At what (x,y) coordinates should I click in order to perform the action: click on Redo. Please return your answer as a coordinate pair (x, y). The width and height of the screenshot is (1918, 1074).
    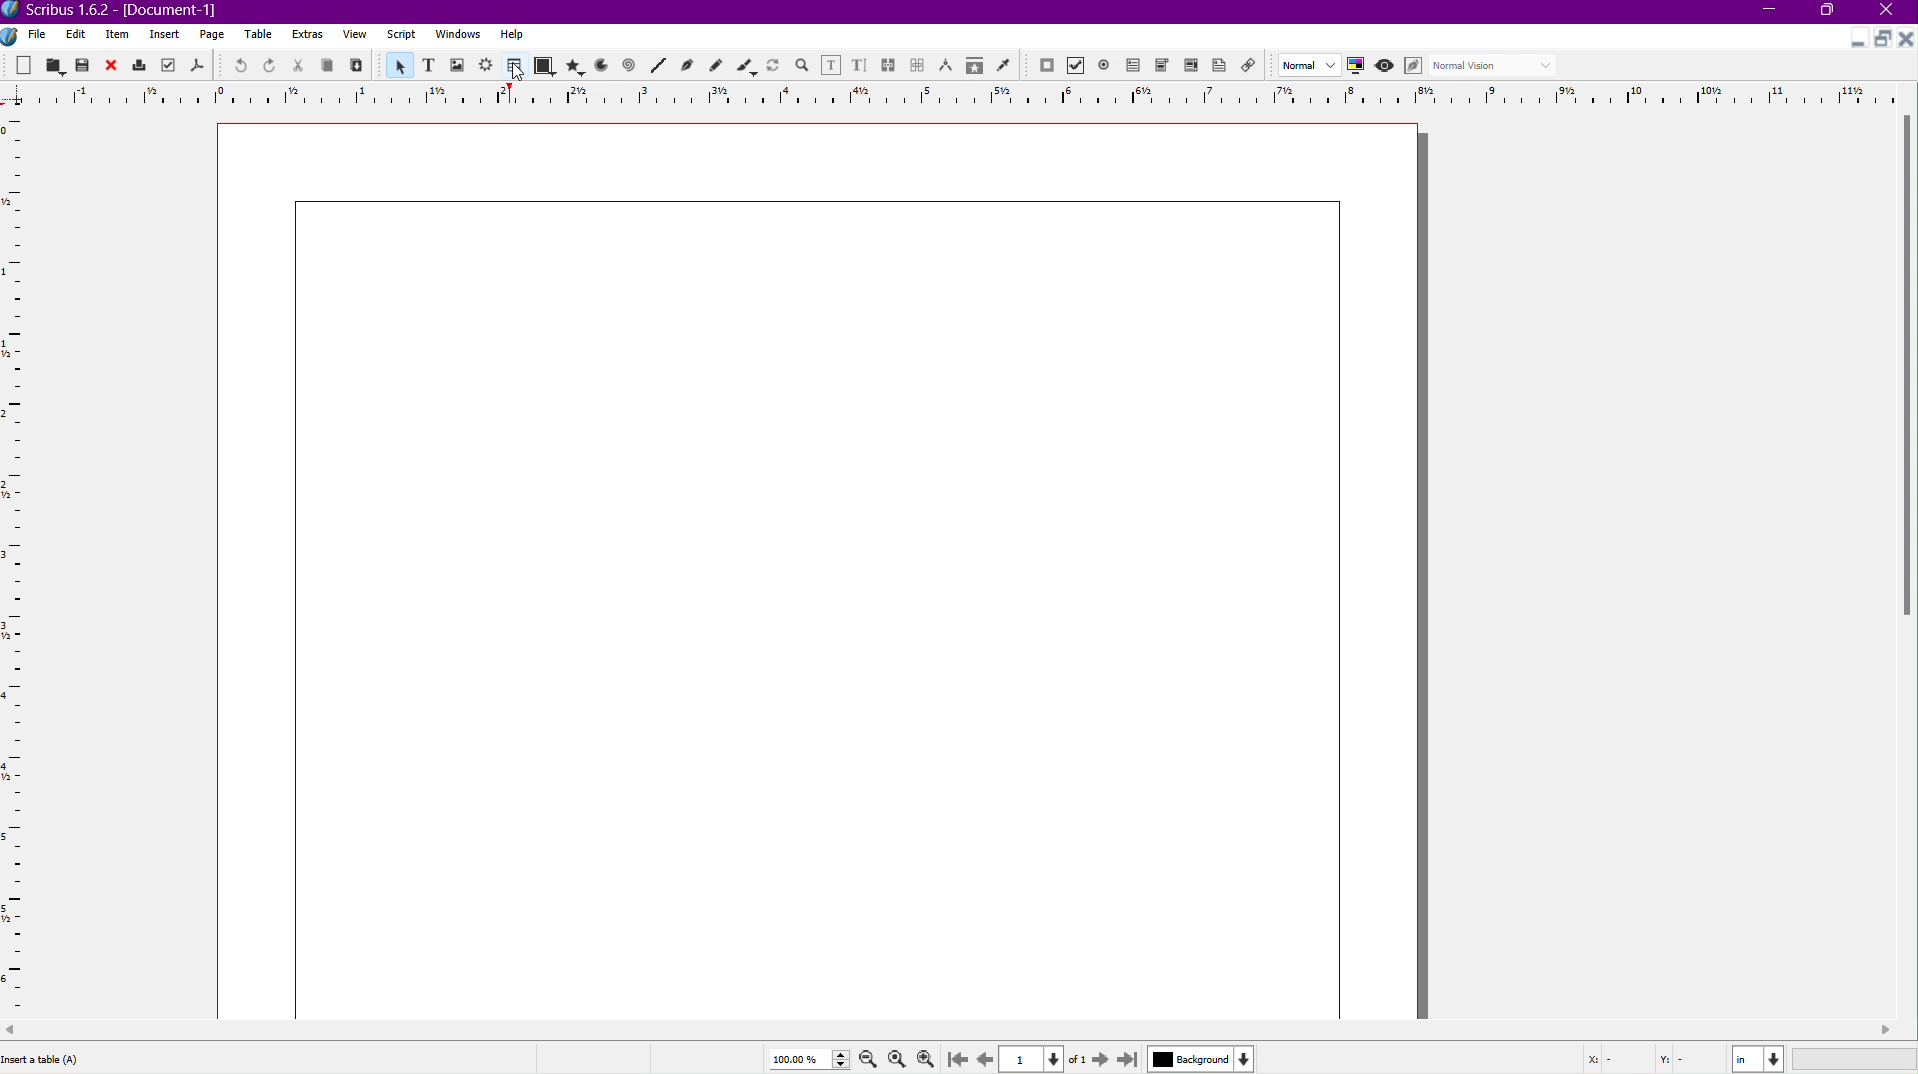
    Looking at the image, I should click on (270, 66).